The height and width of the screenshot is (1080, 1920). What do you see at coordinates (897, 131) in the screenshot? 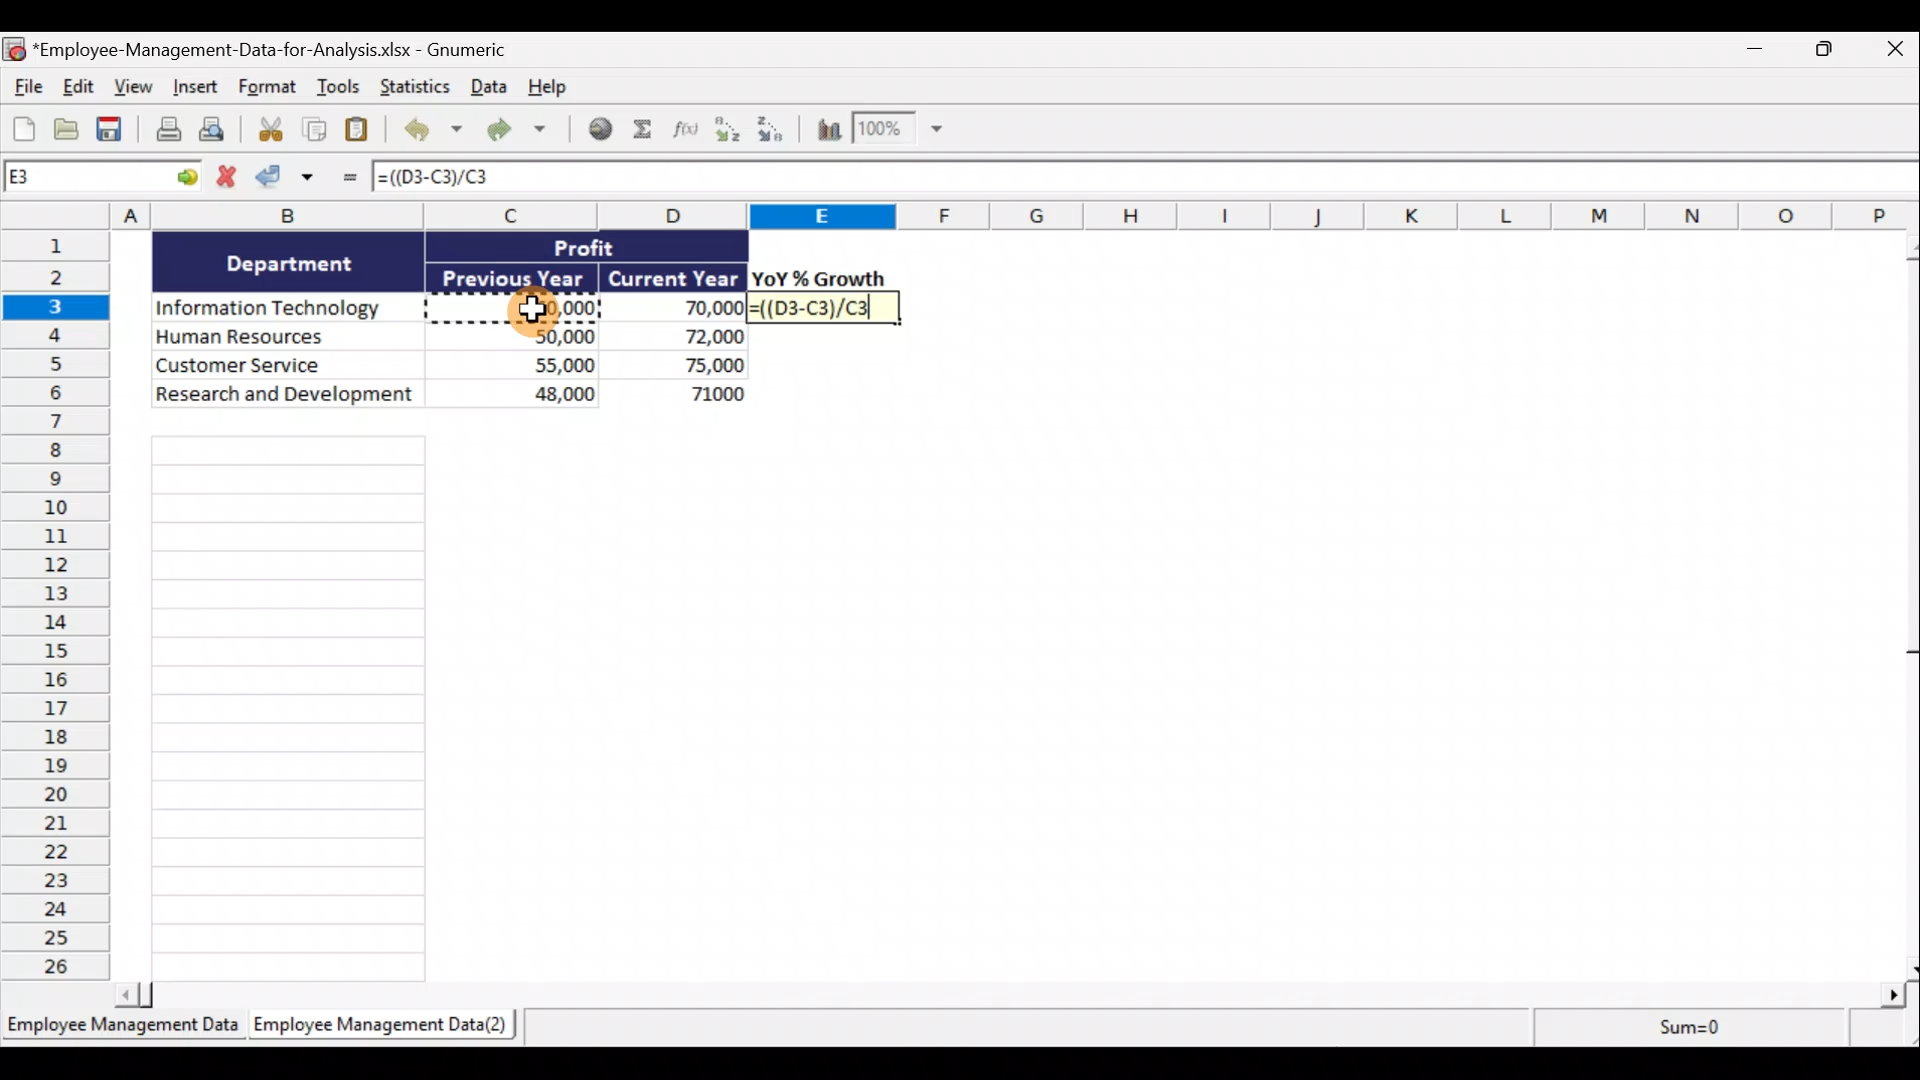
I see `Zoom` at bounding box center [897, 131].